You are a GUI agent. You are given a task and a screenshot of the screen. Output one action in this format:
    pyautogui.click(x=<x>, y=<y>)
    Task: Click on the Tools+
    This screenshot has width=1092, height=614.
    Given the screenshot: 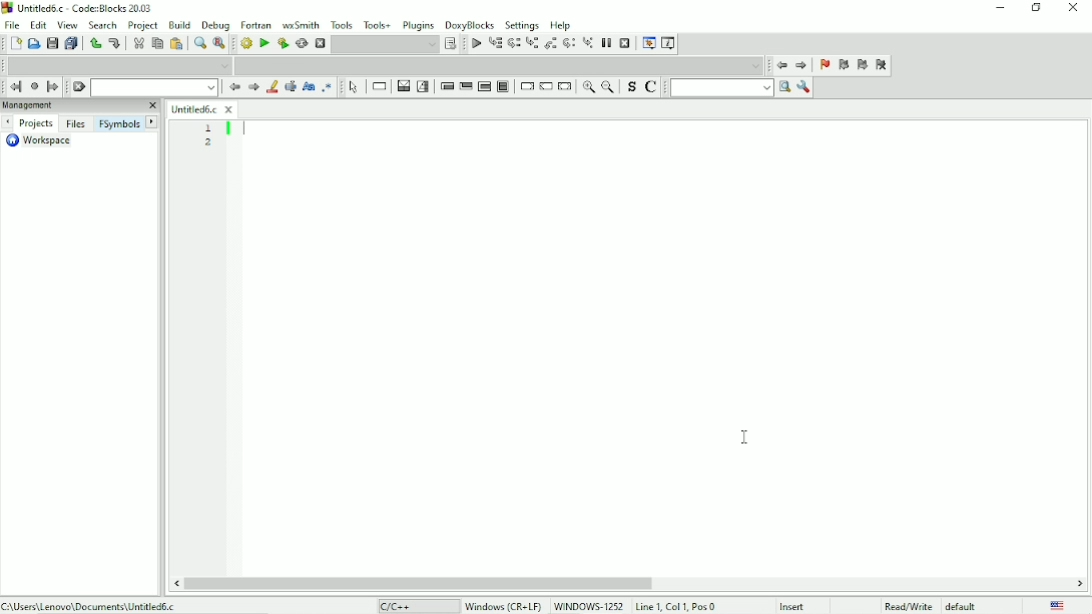 What is the action you would take?
    pyautogui.click(x=377, y=23)
    